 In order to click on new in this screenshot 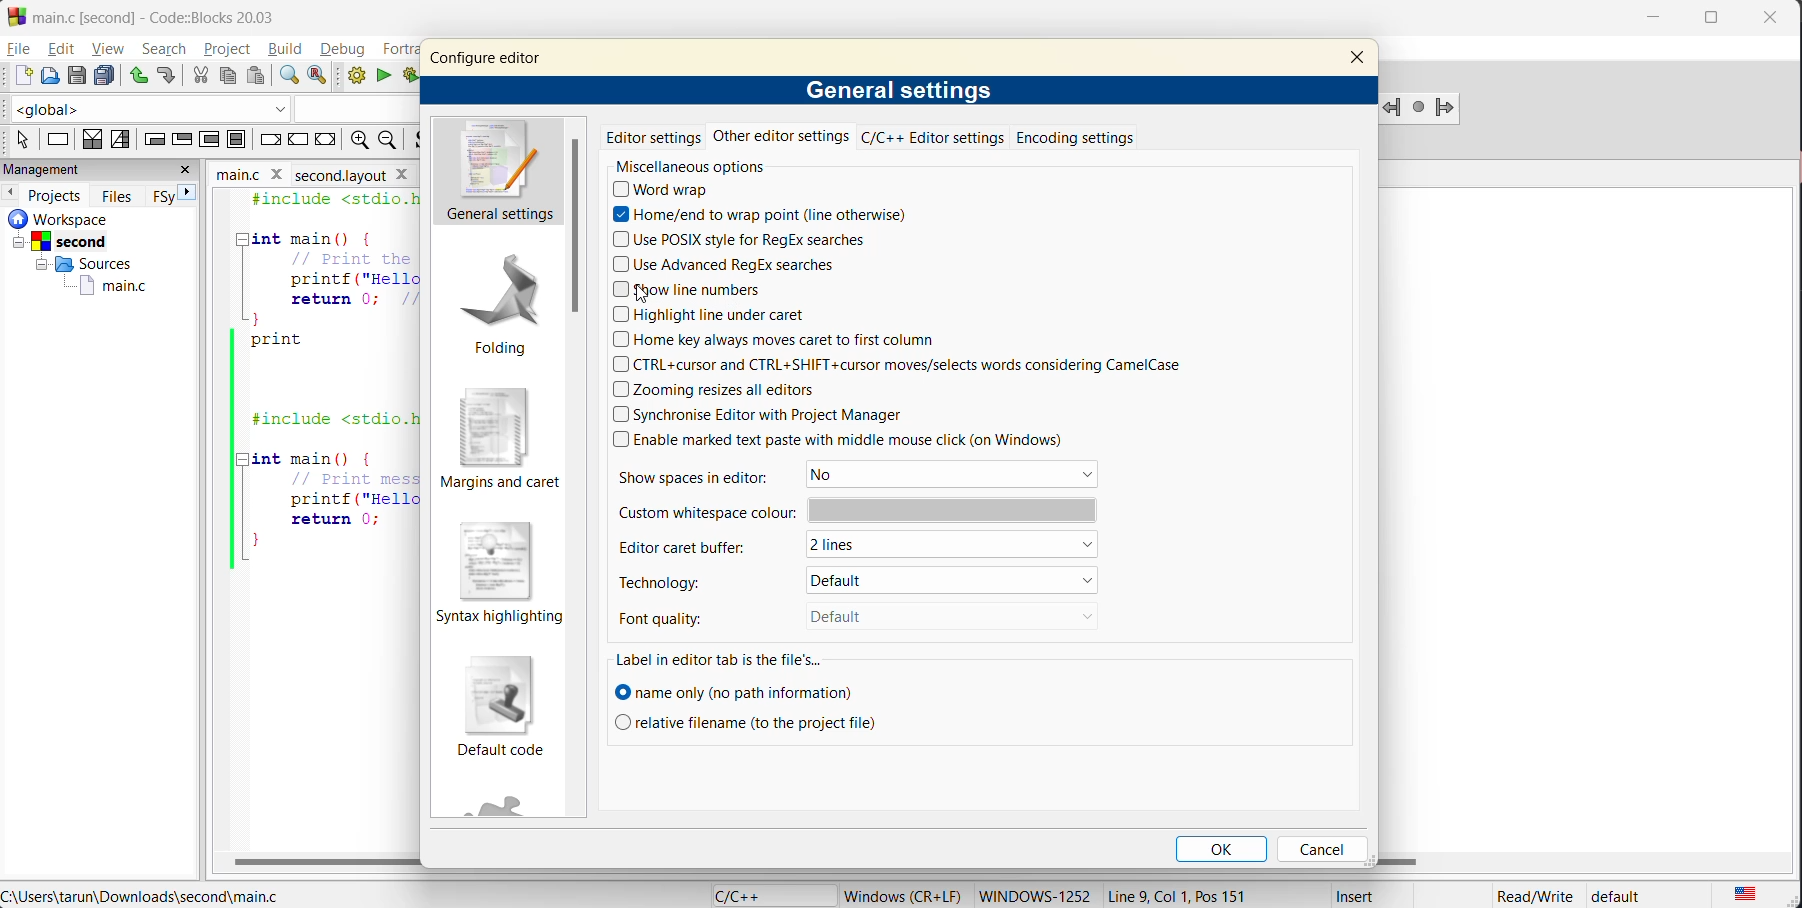, I will do `click(19, 77)`.